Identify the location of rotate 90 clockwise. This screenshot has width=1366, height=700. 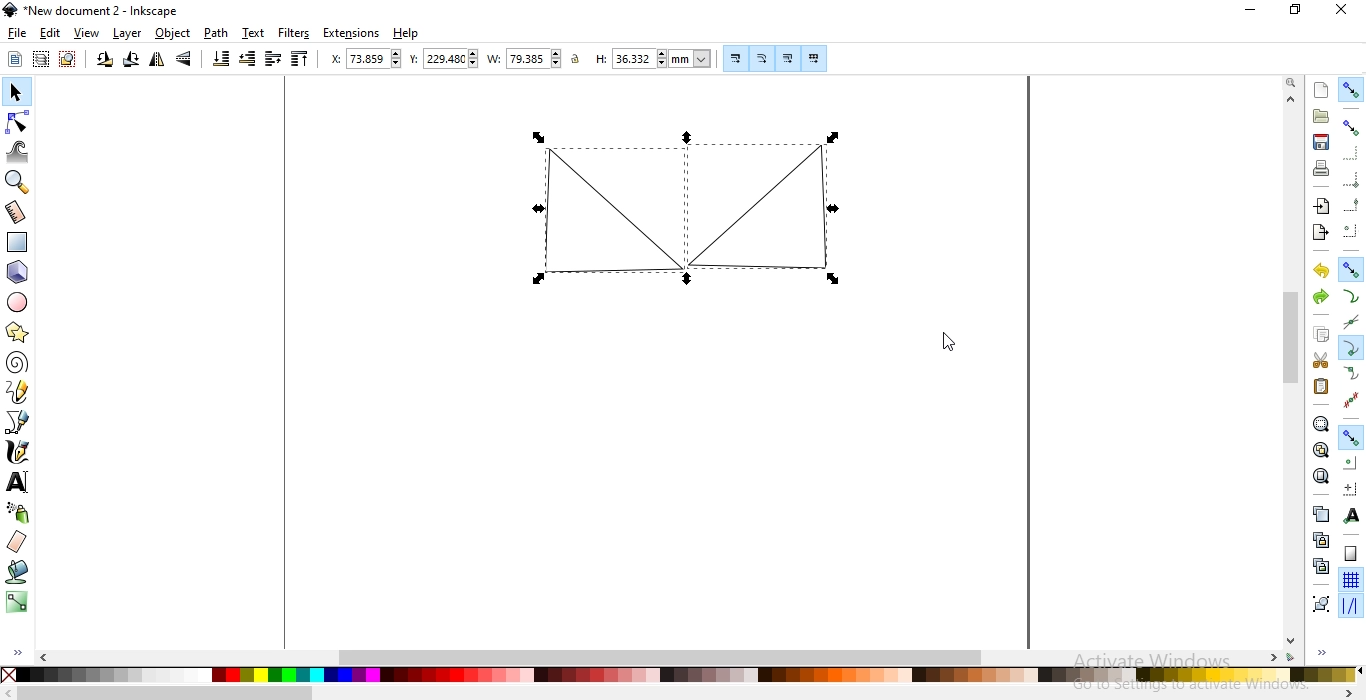
(130, 60).